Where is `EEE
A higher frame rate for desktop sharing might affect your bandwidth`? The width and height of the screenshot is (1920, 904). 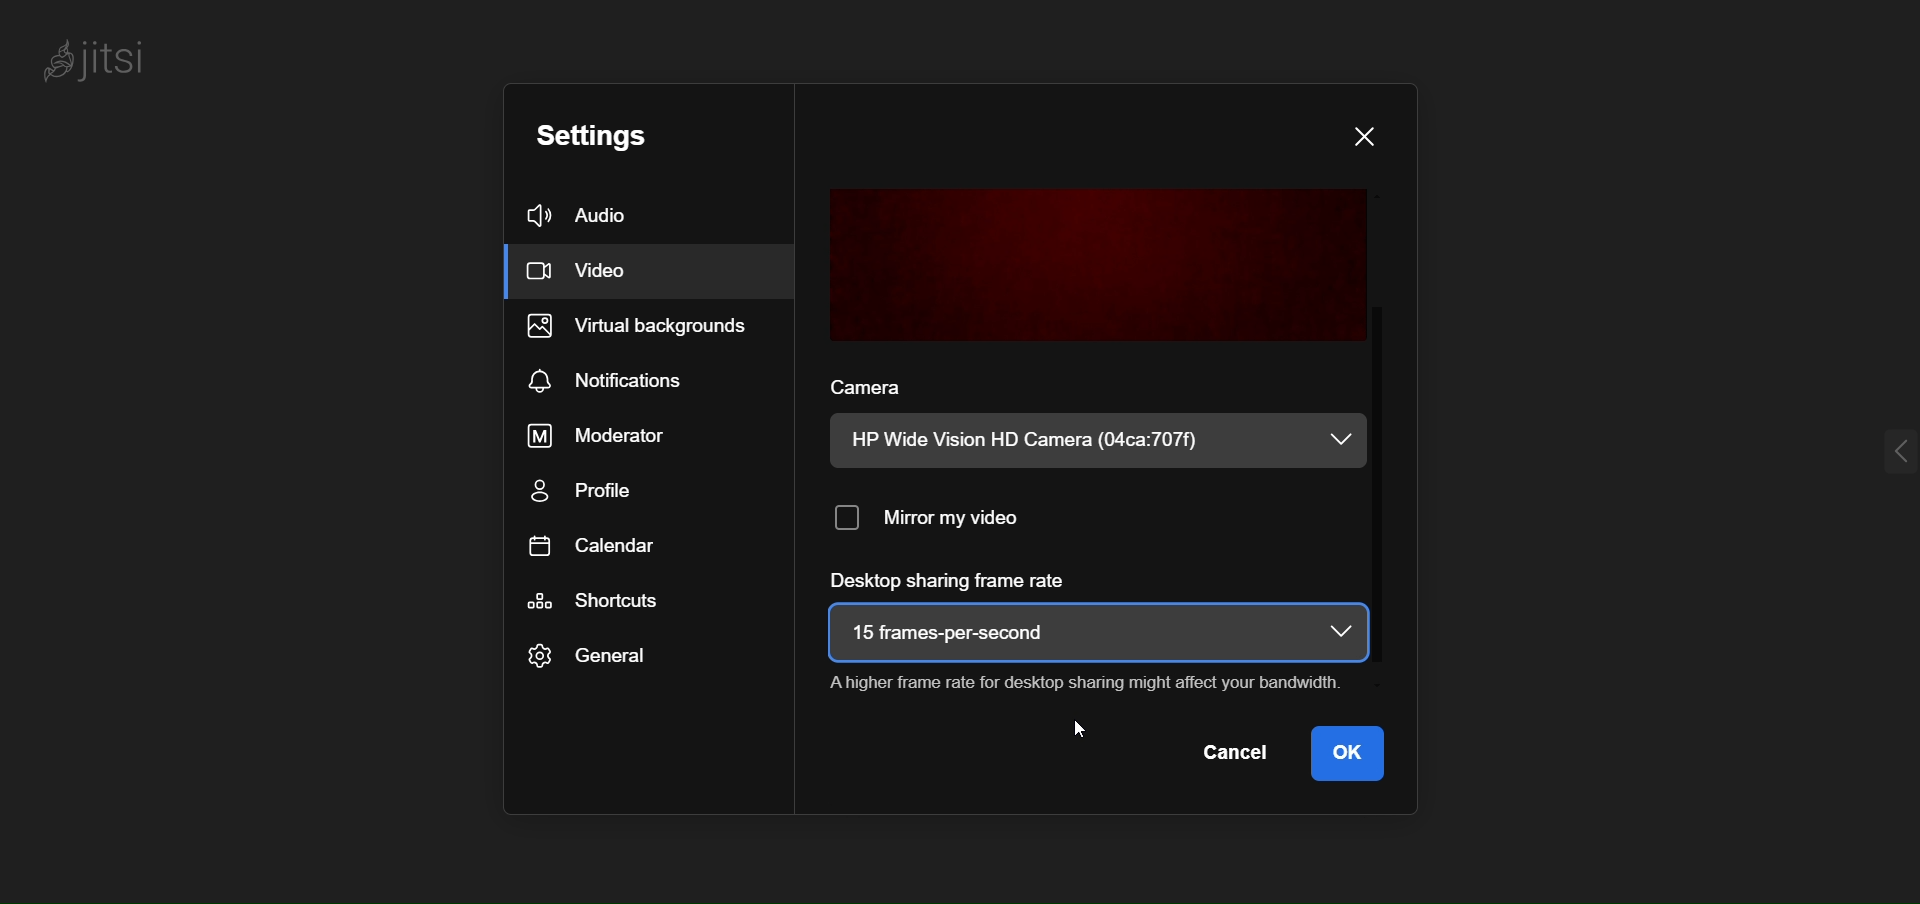 EEE
A higher frame rate for desktop sharing might affect your bandwidth is located at coordinates (1080, 679).